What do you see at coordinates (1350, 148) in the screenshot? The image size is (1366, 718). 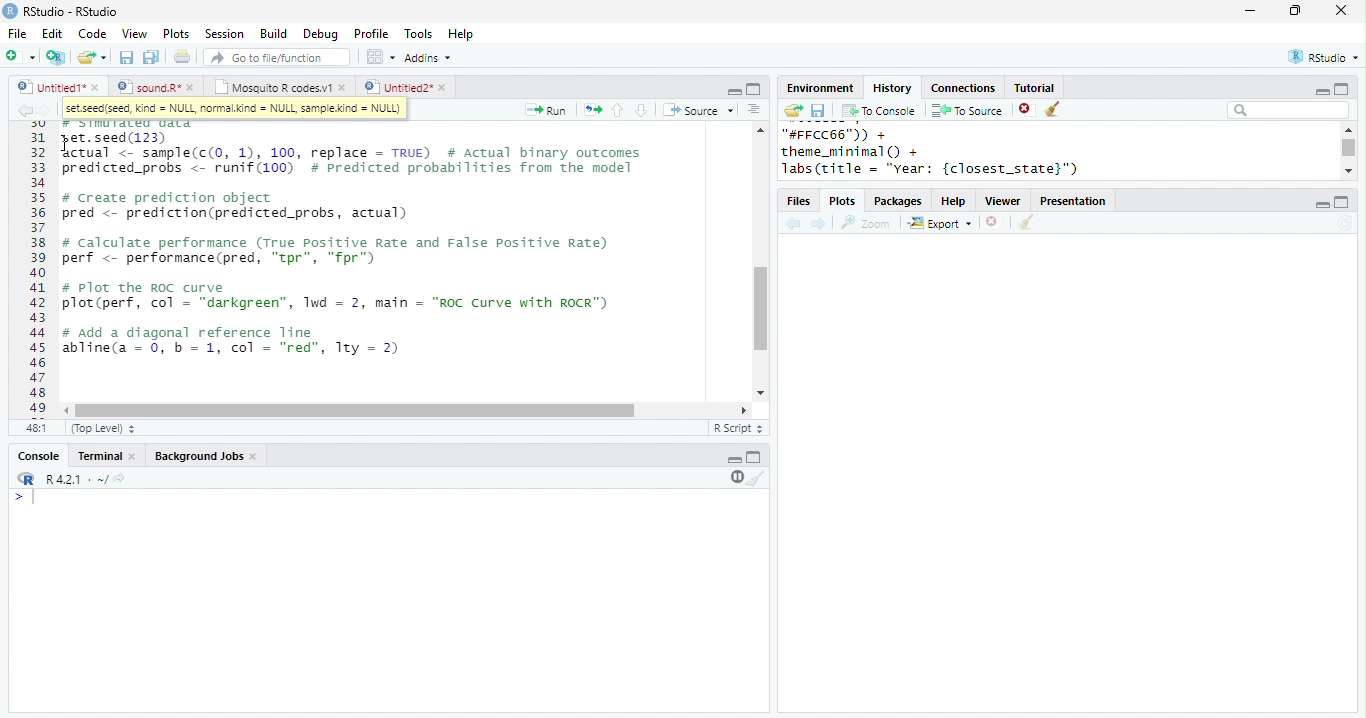 I see `scroll bar` at bounding box center [1350, 148].